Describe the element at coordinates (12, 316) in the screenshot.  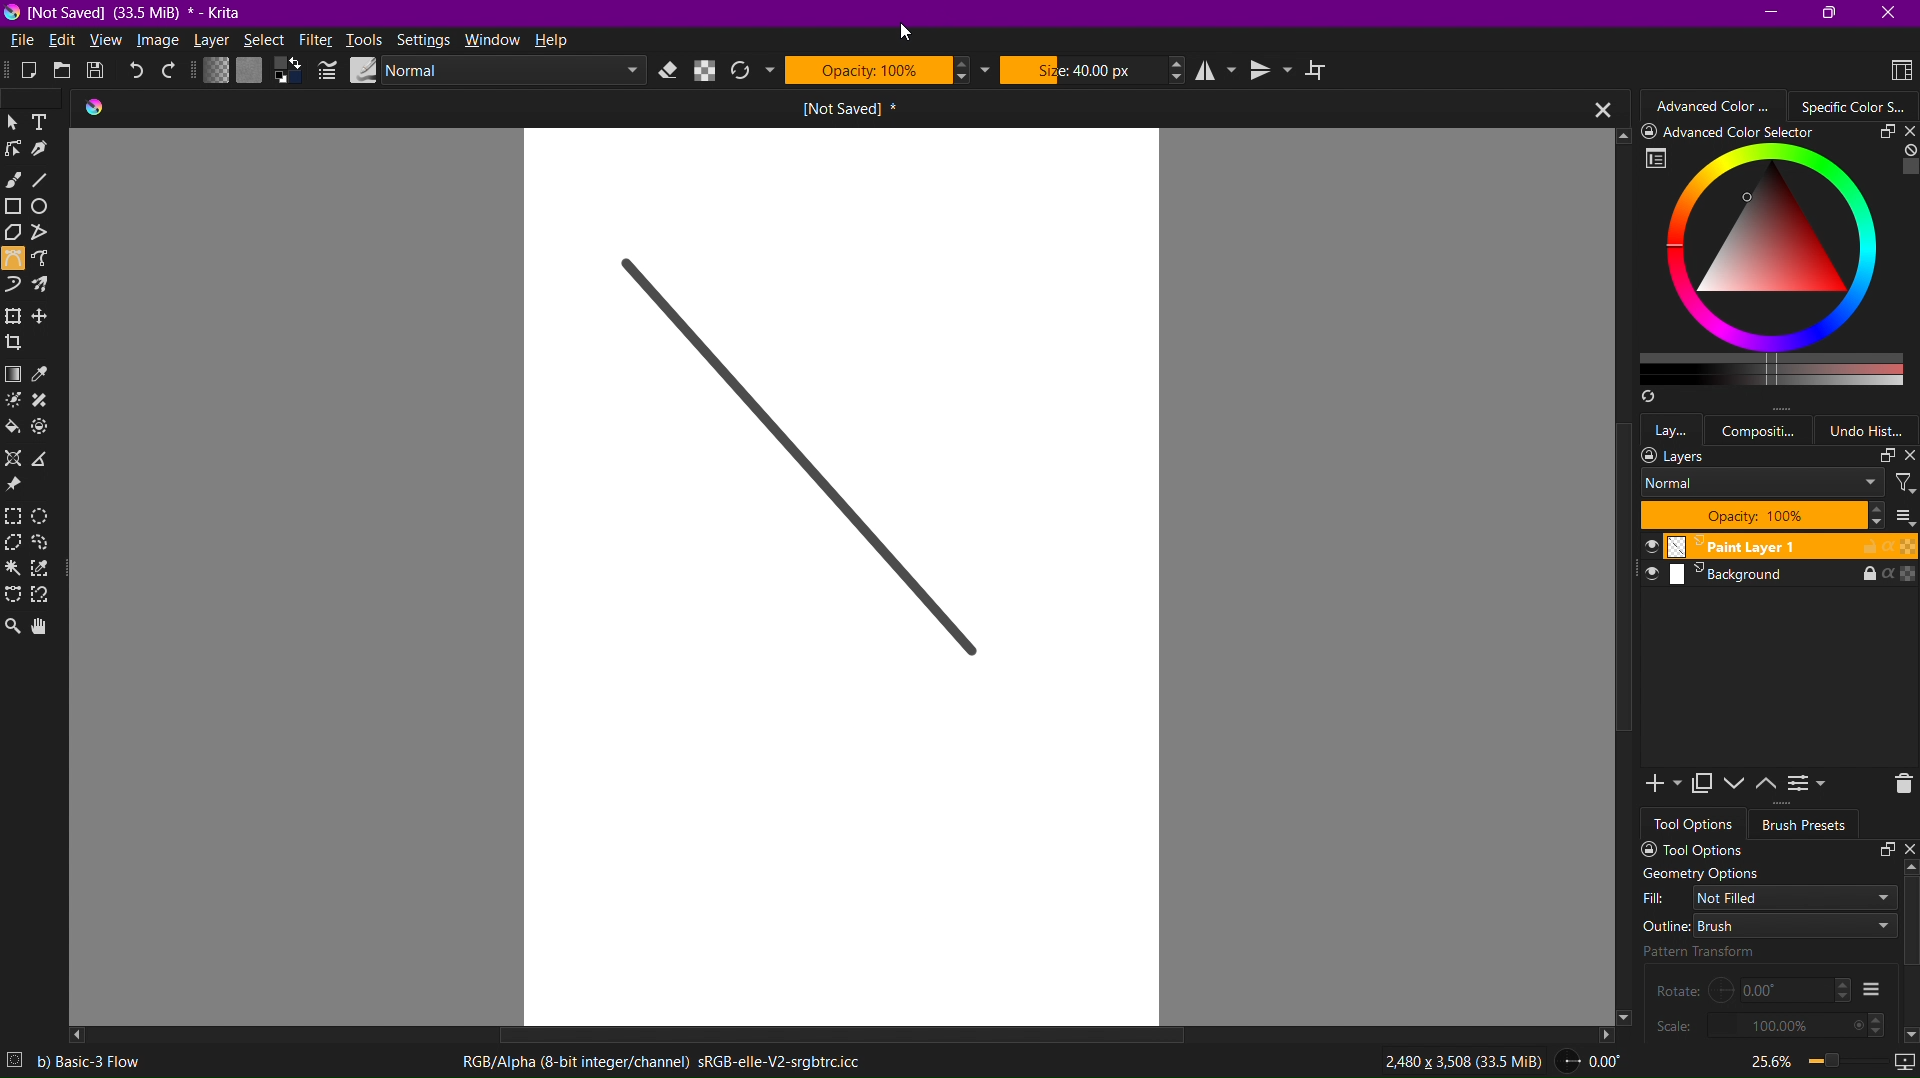
I see `Transform a layer or selection` at that location.